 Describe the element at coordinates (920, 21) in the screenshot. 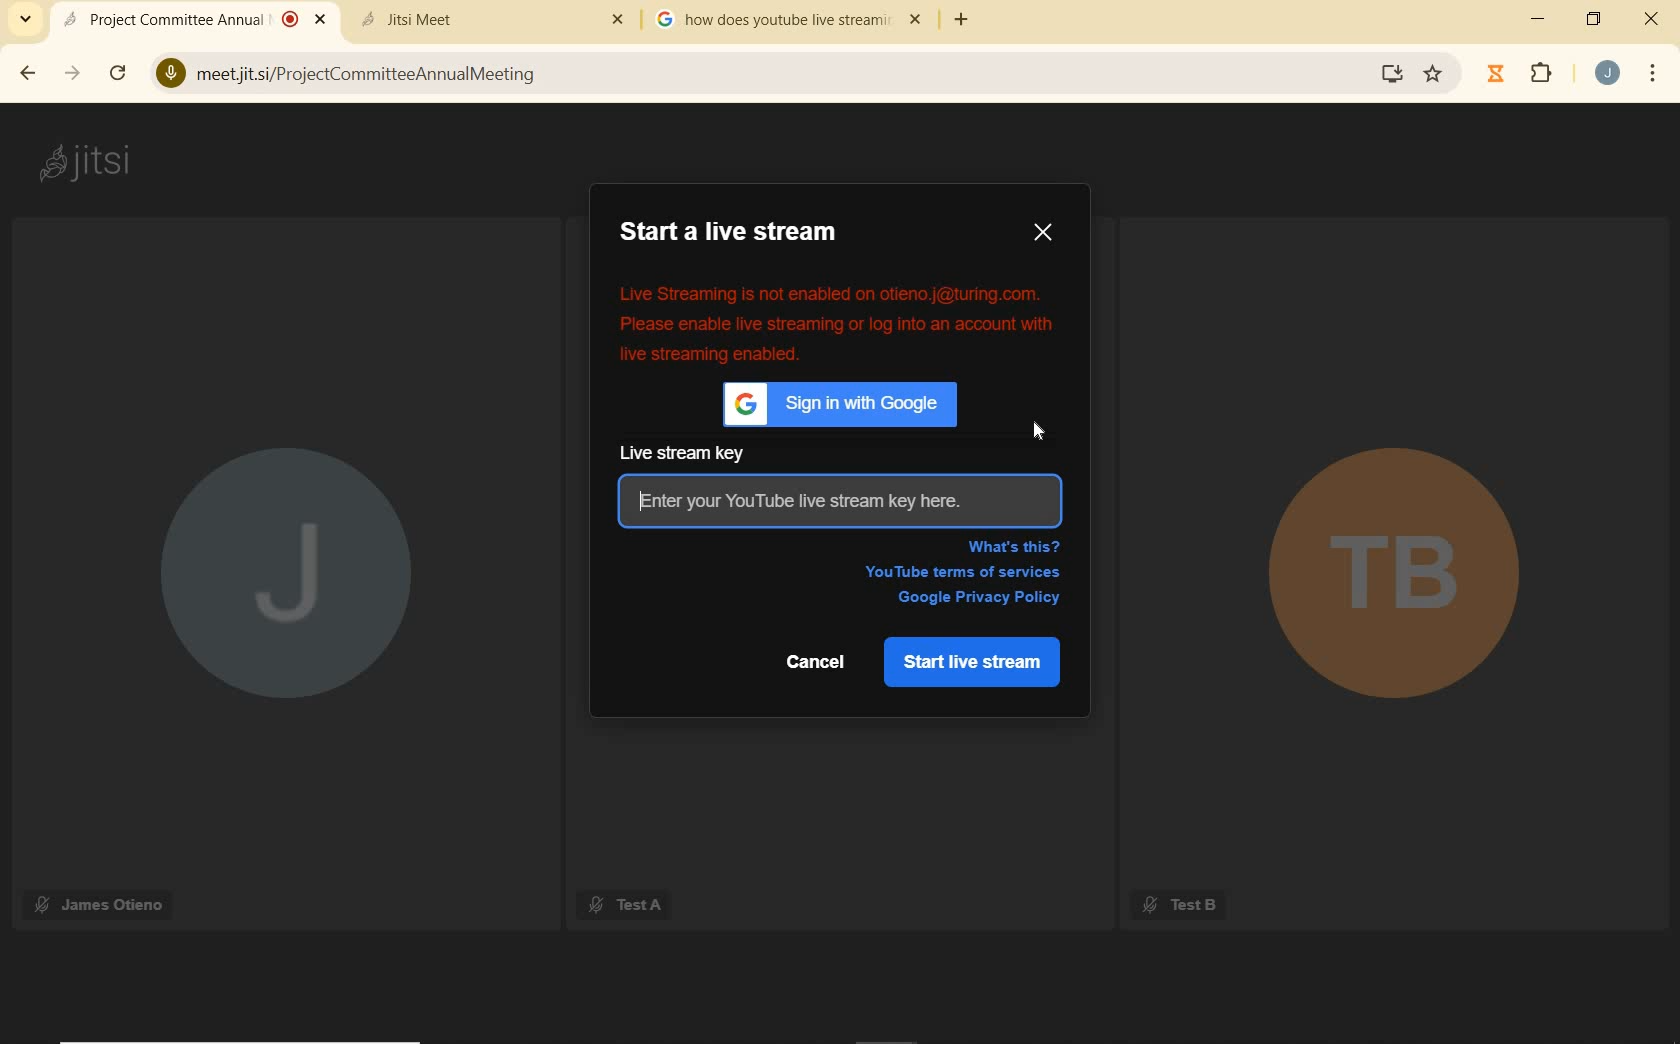

I see `close` at that location.